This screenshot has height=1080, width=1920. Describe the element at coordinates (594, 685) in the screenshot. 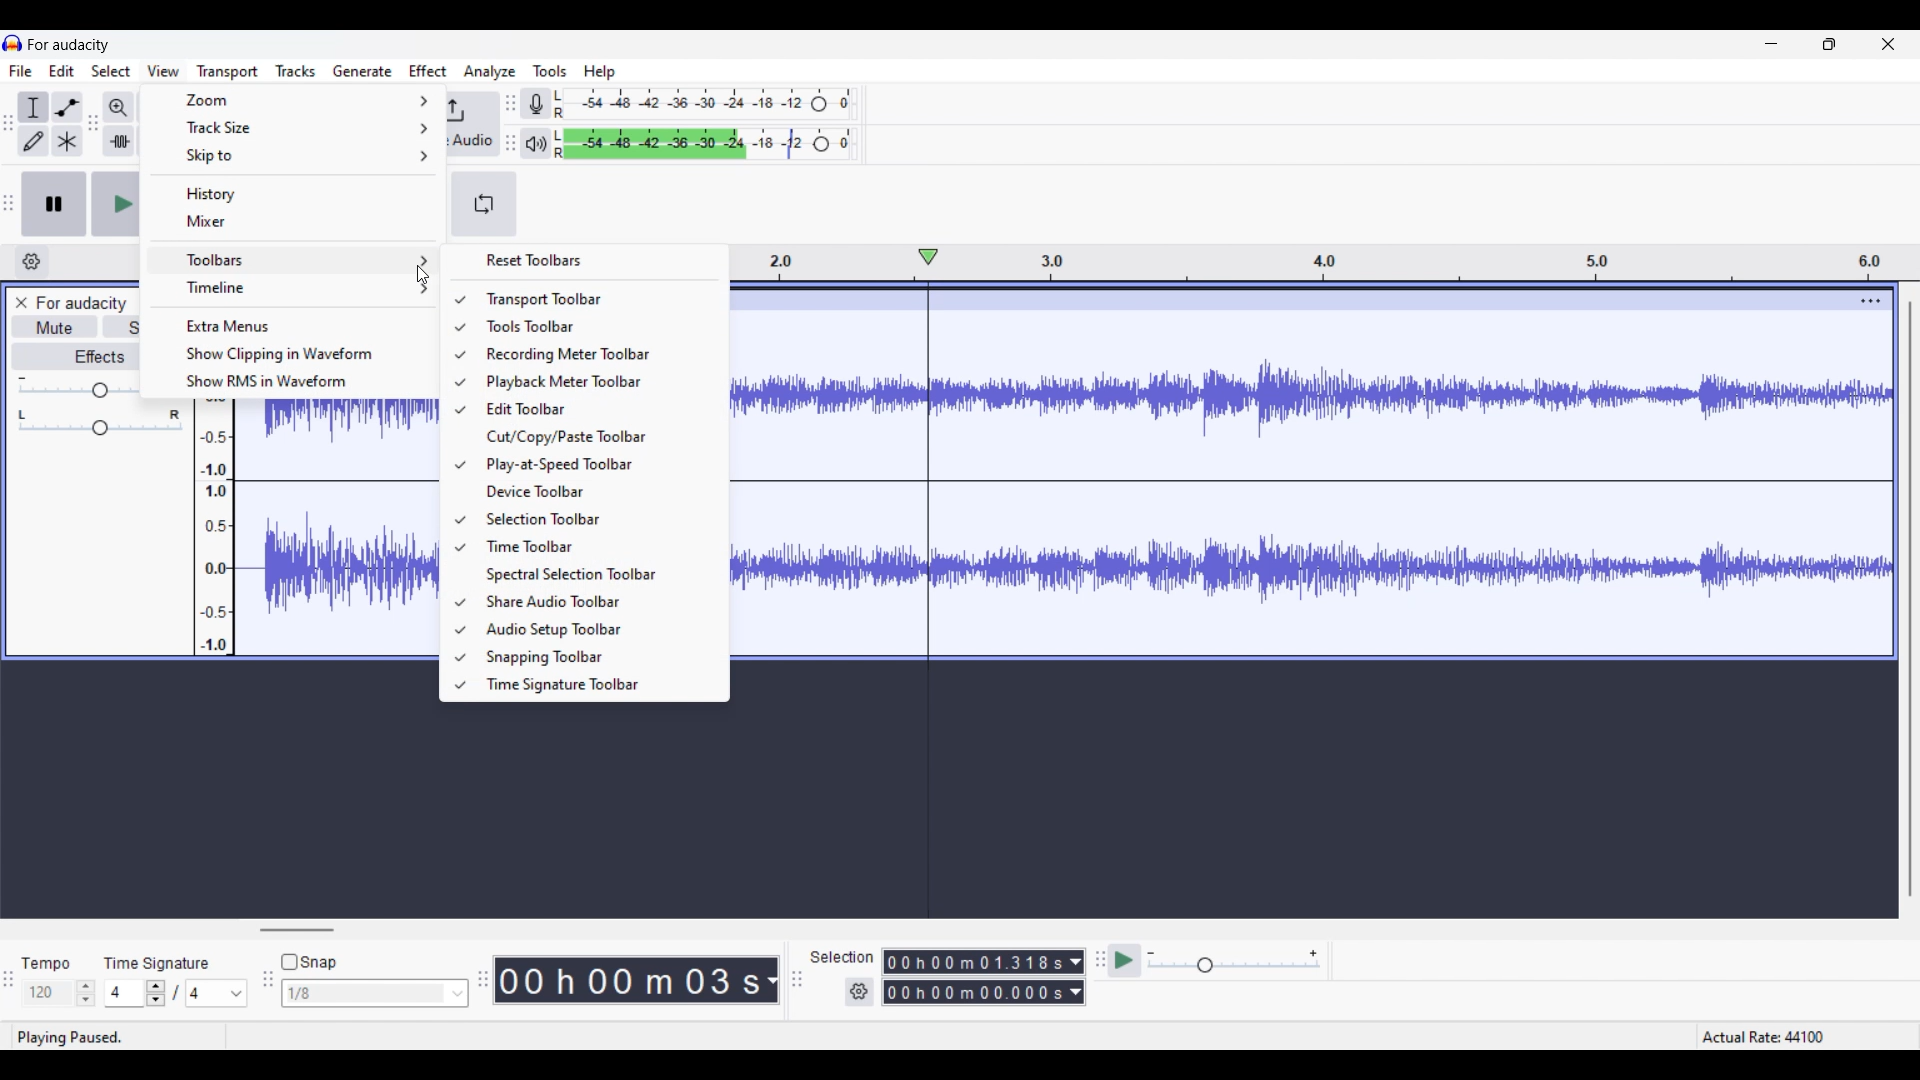

I see `Time signature toolbar` at that location.